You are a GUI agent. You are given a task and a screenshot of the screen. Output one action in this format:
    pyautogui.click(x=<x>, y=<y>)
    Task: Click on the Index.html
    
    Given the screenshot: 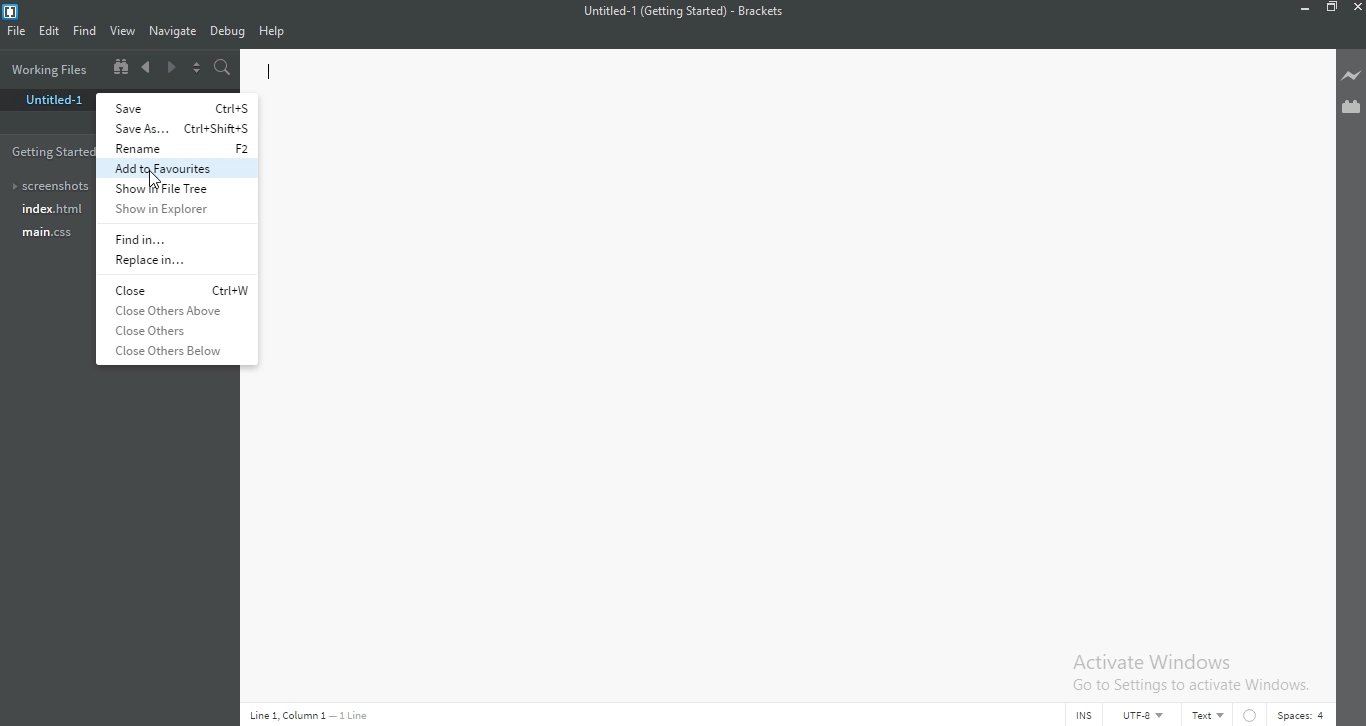 What is the action you would take?
    pyautogui.click(x=52, y=210)
    